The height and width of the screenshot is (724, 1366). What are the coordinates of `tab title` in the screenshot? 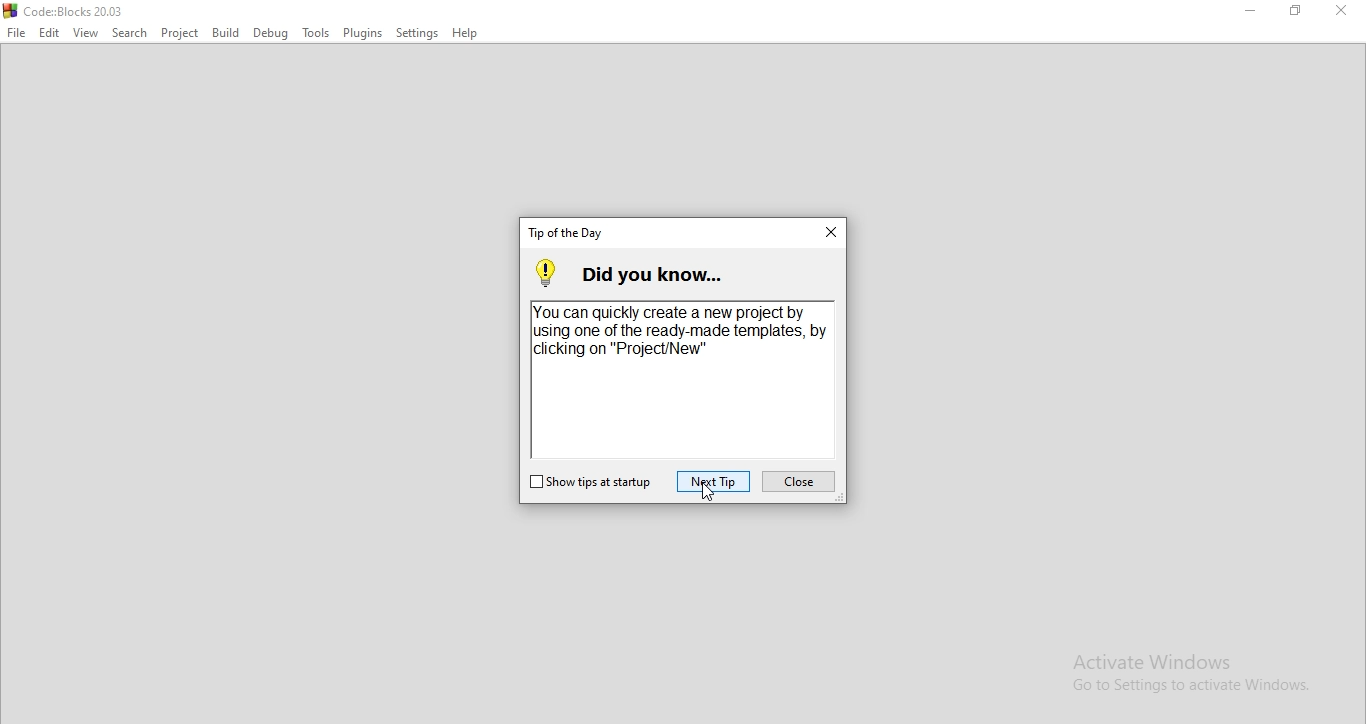 It's located at (569, 234).